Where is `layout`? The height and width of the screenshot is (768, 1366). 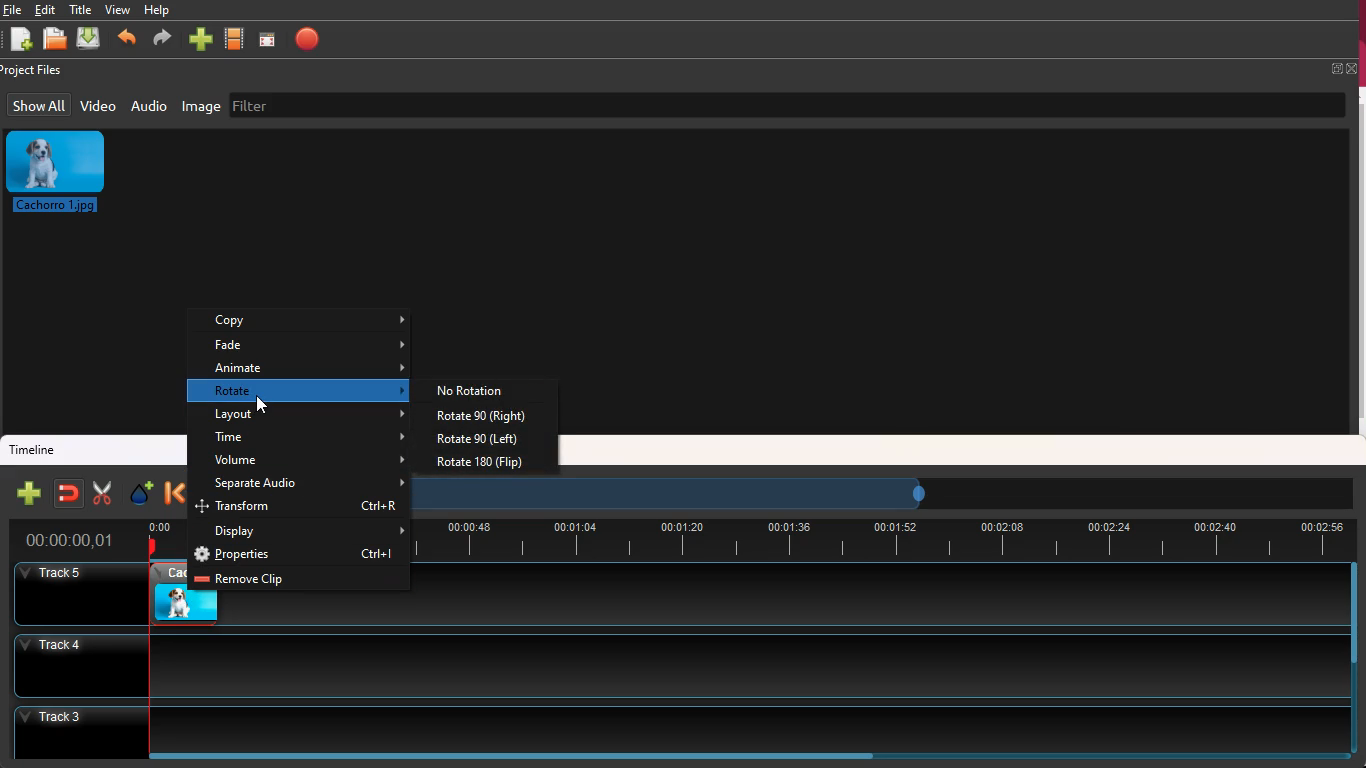 layout is located at coordinates (309, 416).